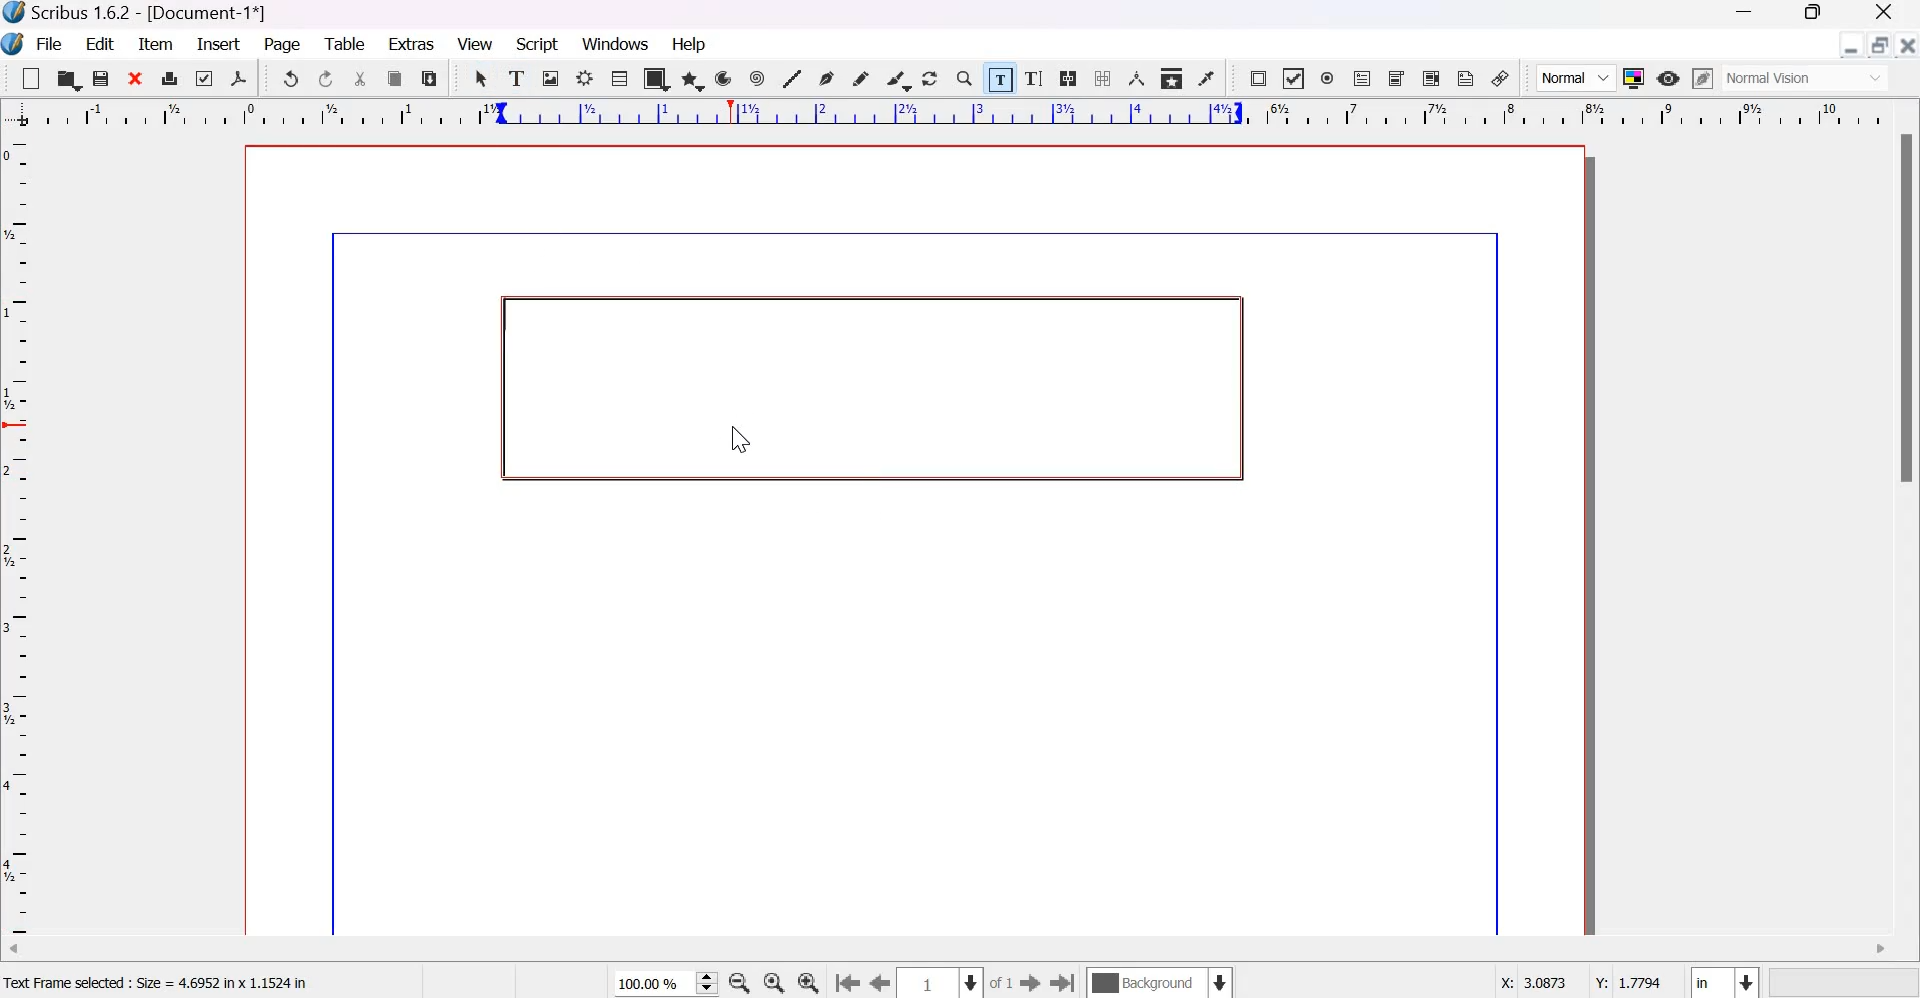 This screenshot has height=998, width=1920. Describe the element at coordinates (957, 114) in the screenshot. I see `Horizontal scale` at that location.